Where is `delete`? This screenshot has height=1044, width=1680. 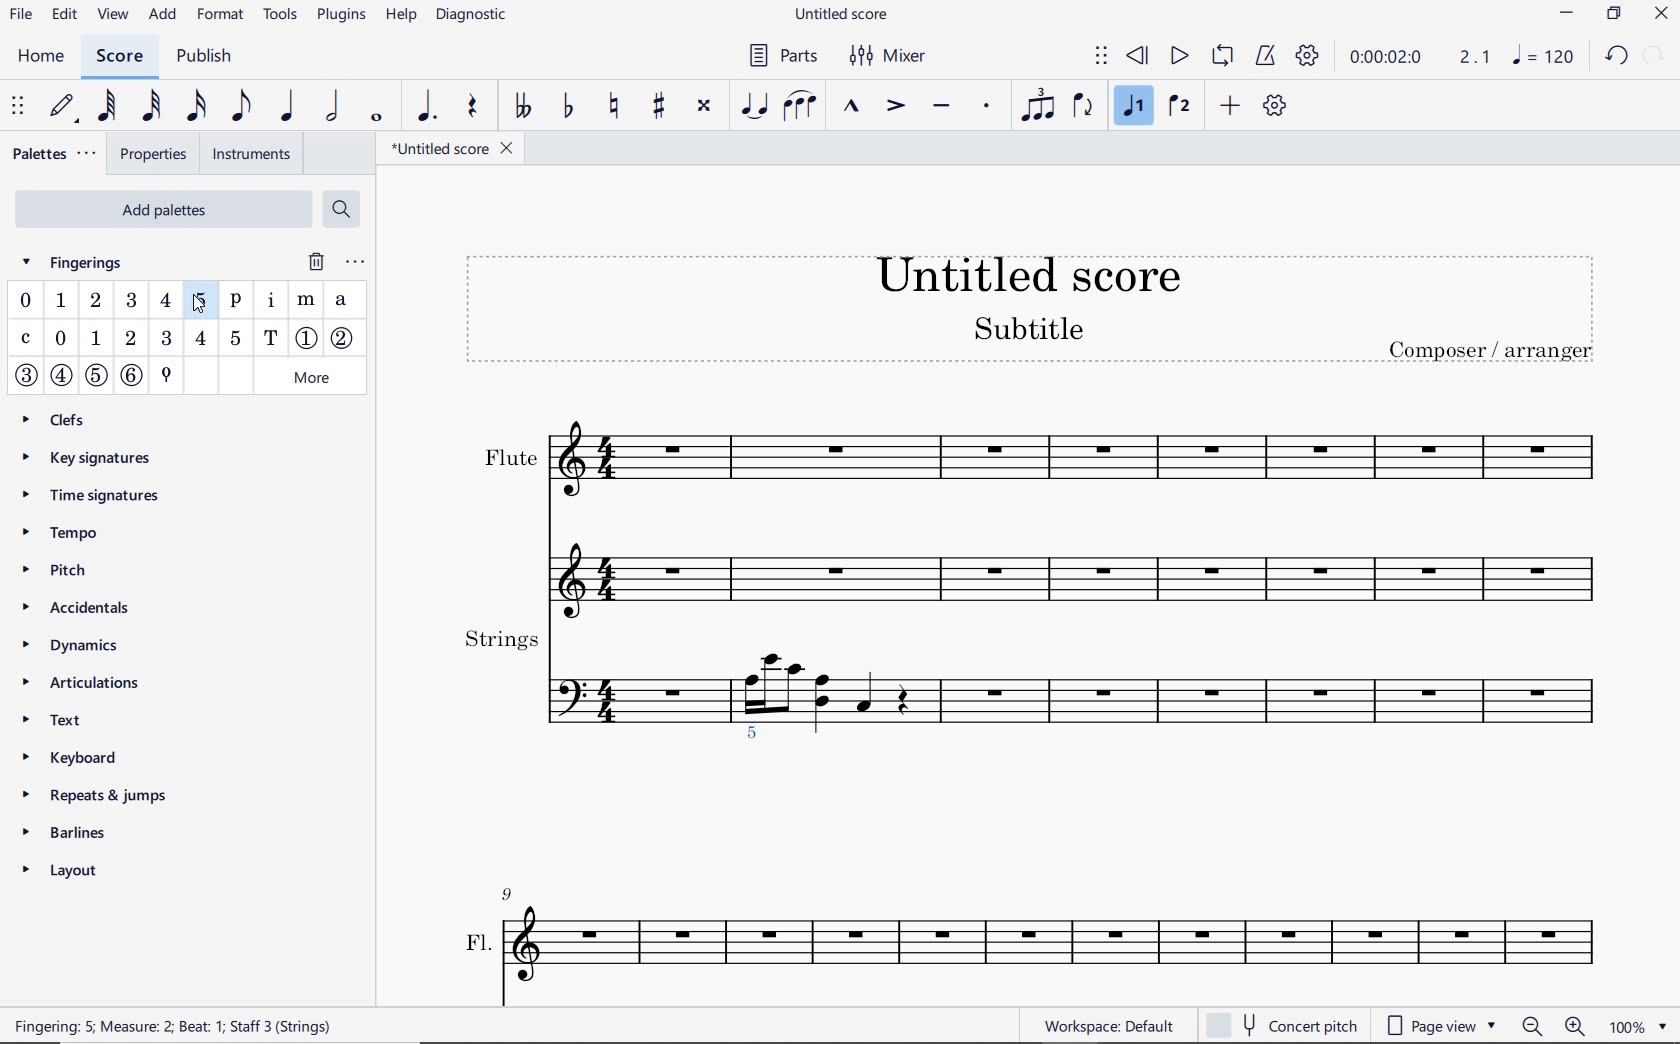
delete is located at coordinates (311, 261).